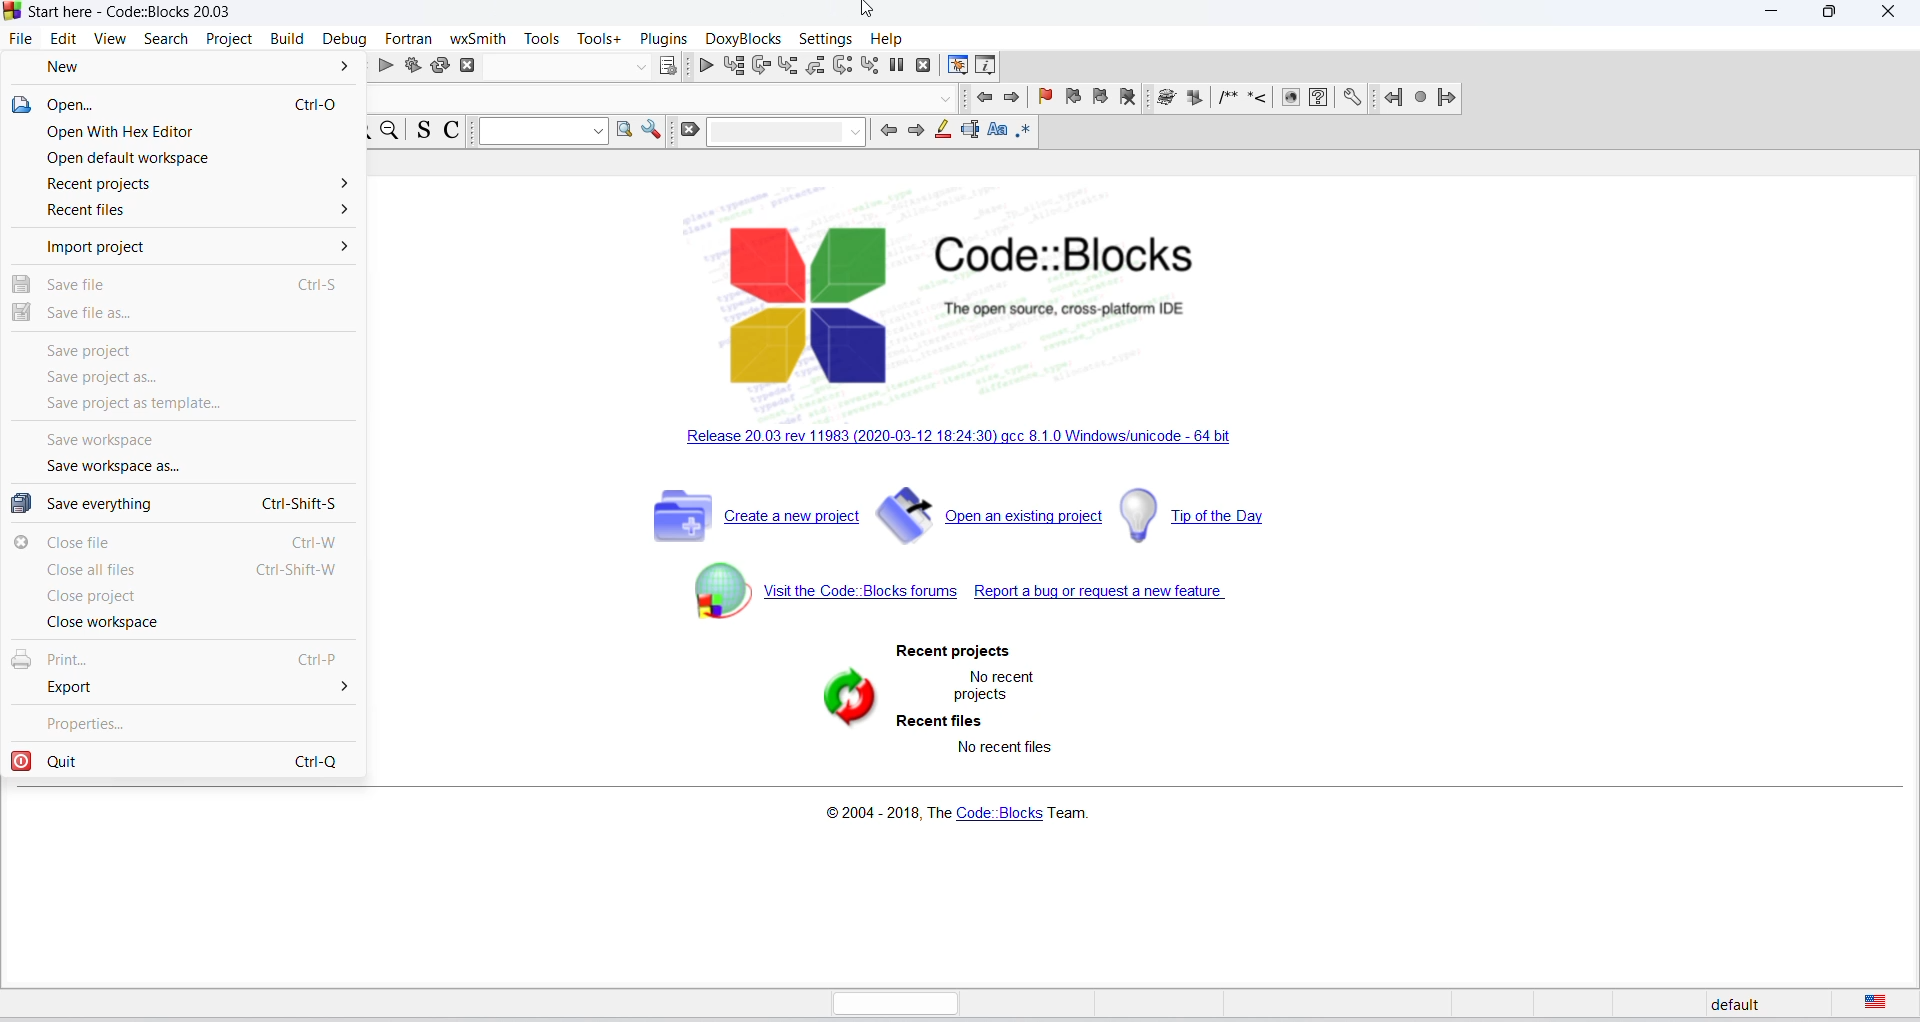  Describe the element at coordinates (669, 66) in the screenshot. I see `target dialog` at that location.